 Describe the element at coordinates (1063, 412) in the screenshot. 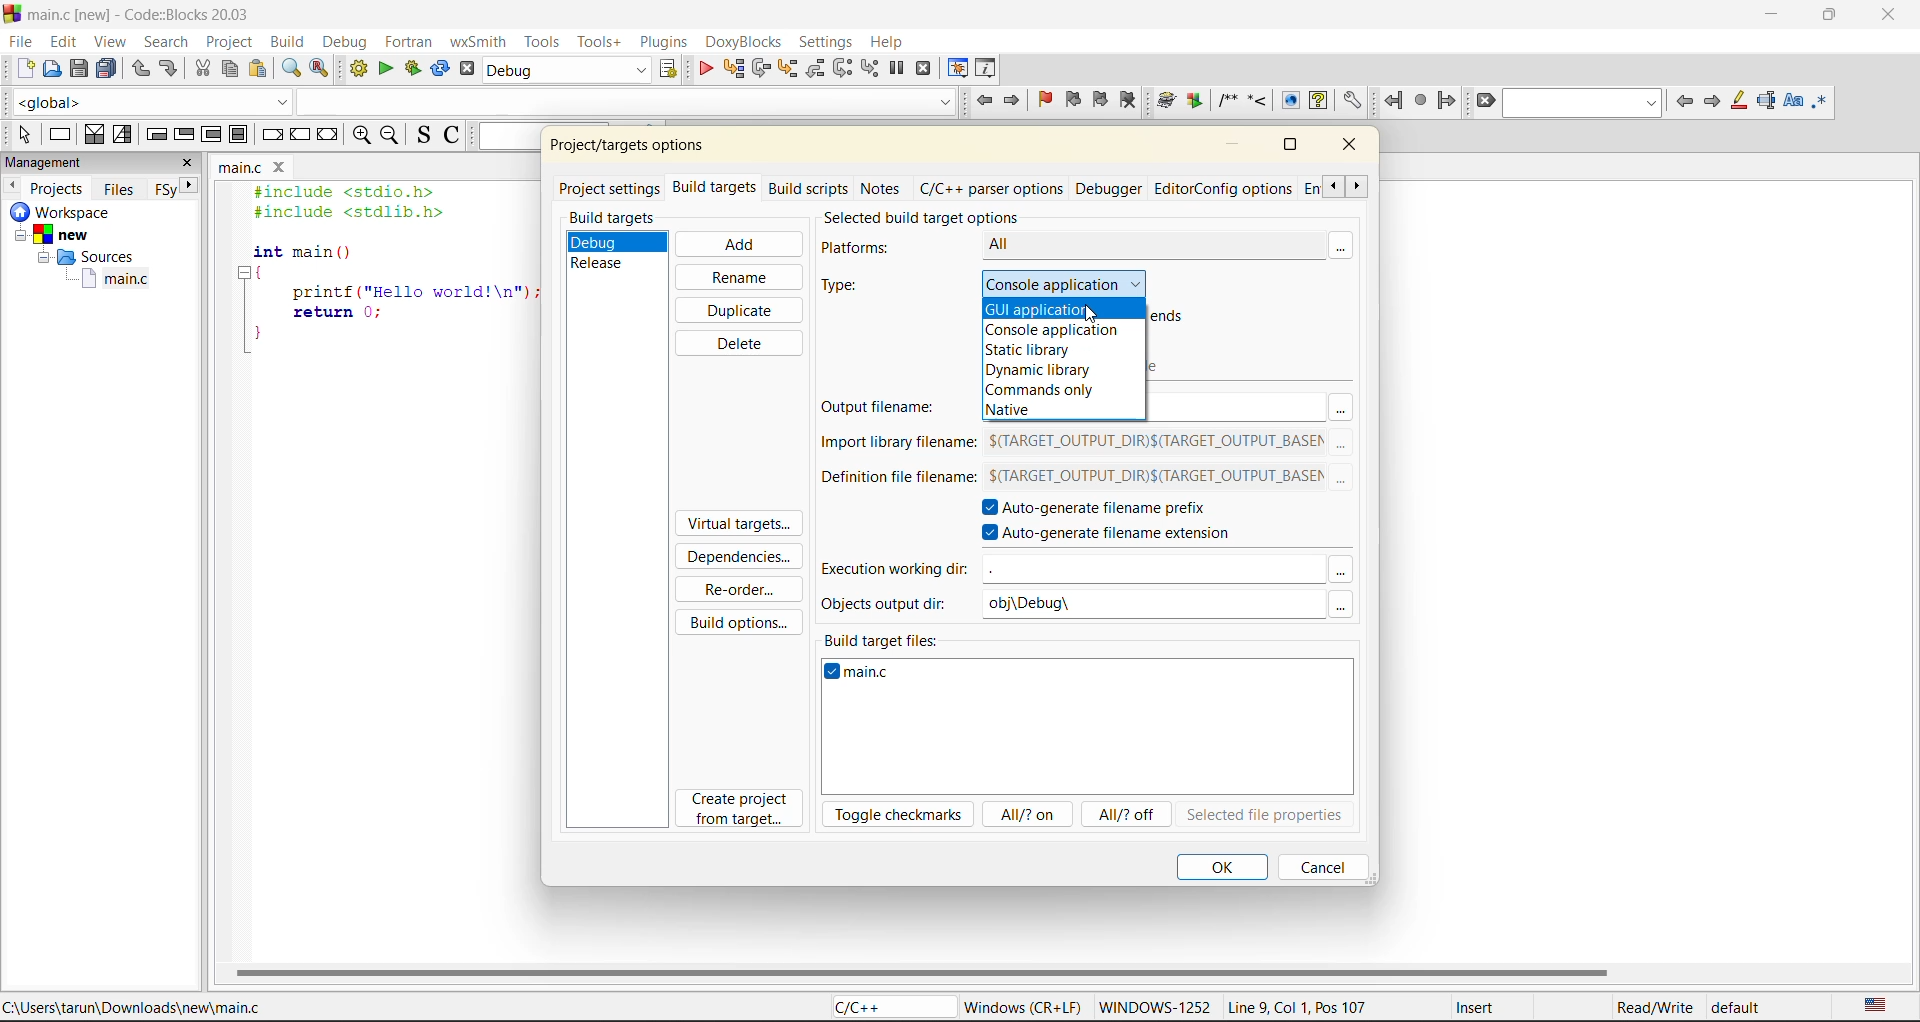

I see `native` at that location.